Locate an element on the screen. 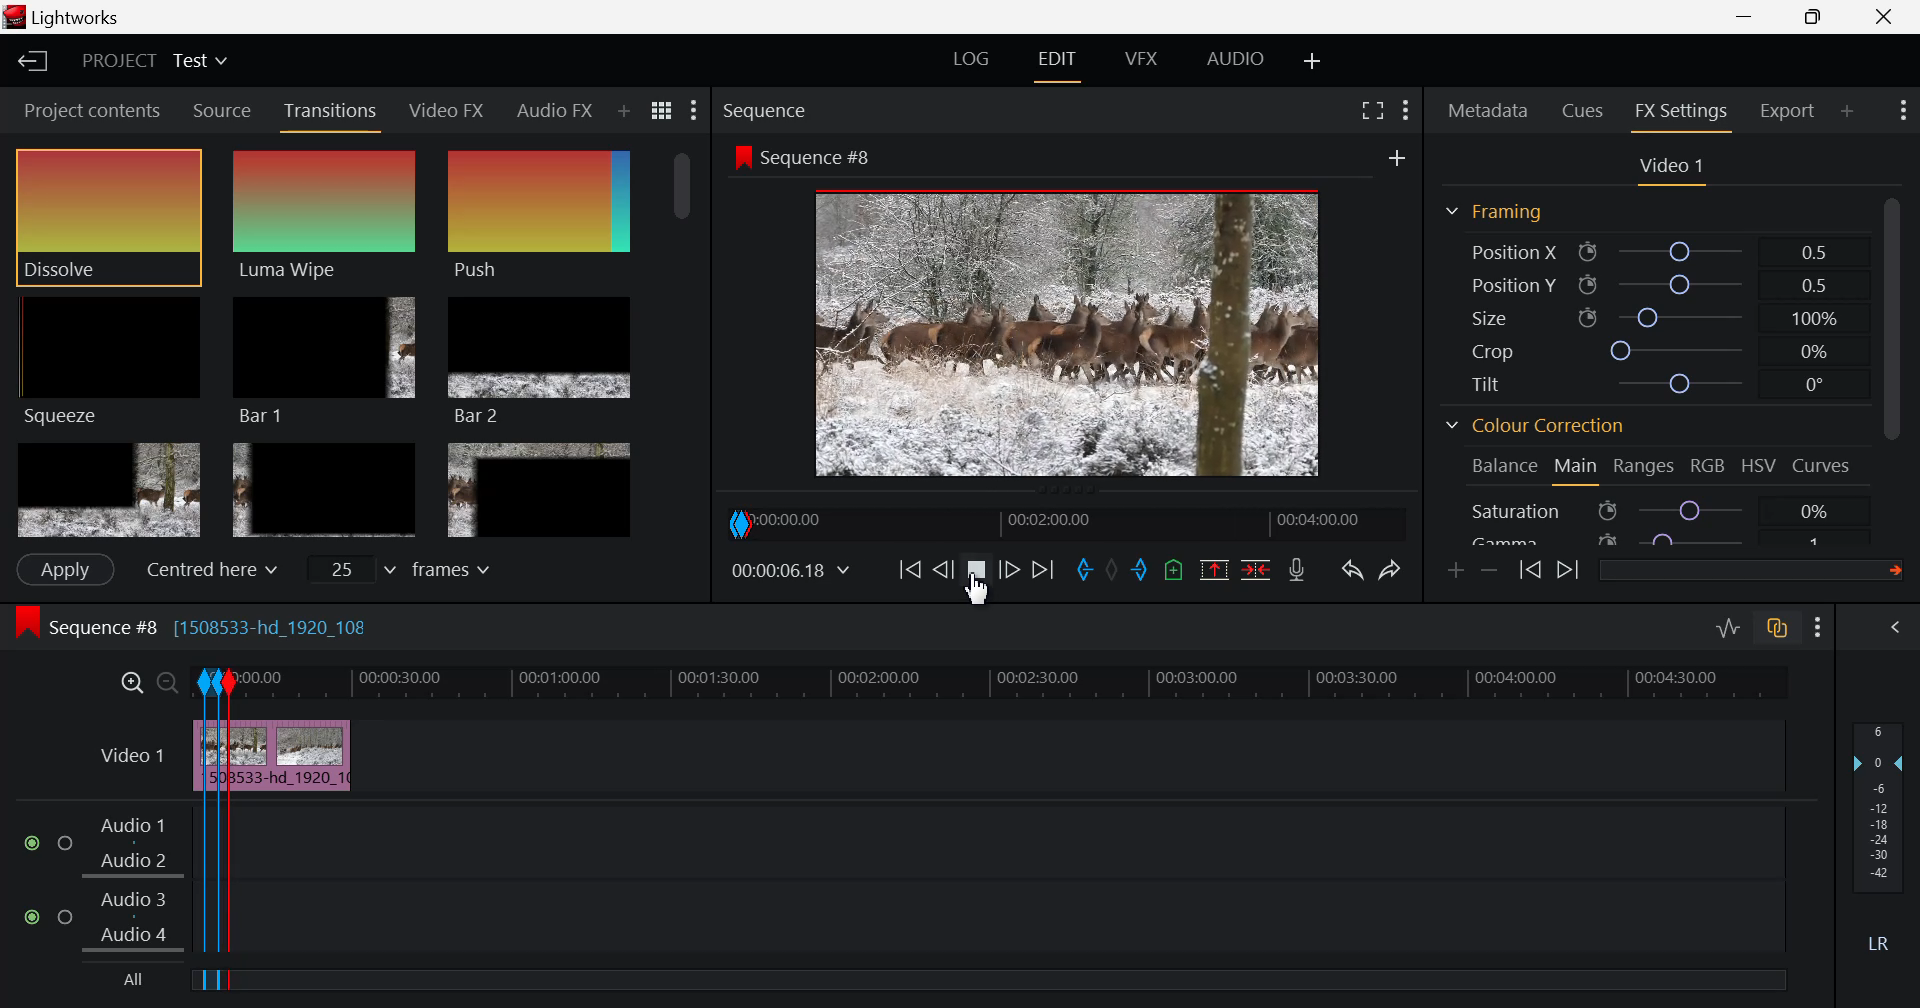 This screenshot has height=1008, width=1920. Image is located at coordinates (1074, 337).